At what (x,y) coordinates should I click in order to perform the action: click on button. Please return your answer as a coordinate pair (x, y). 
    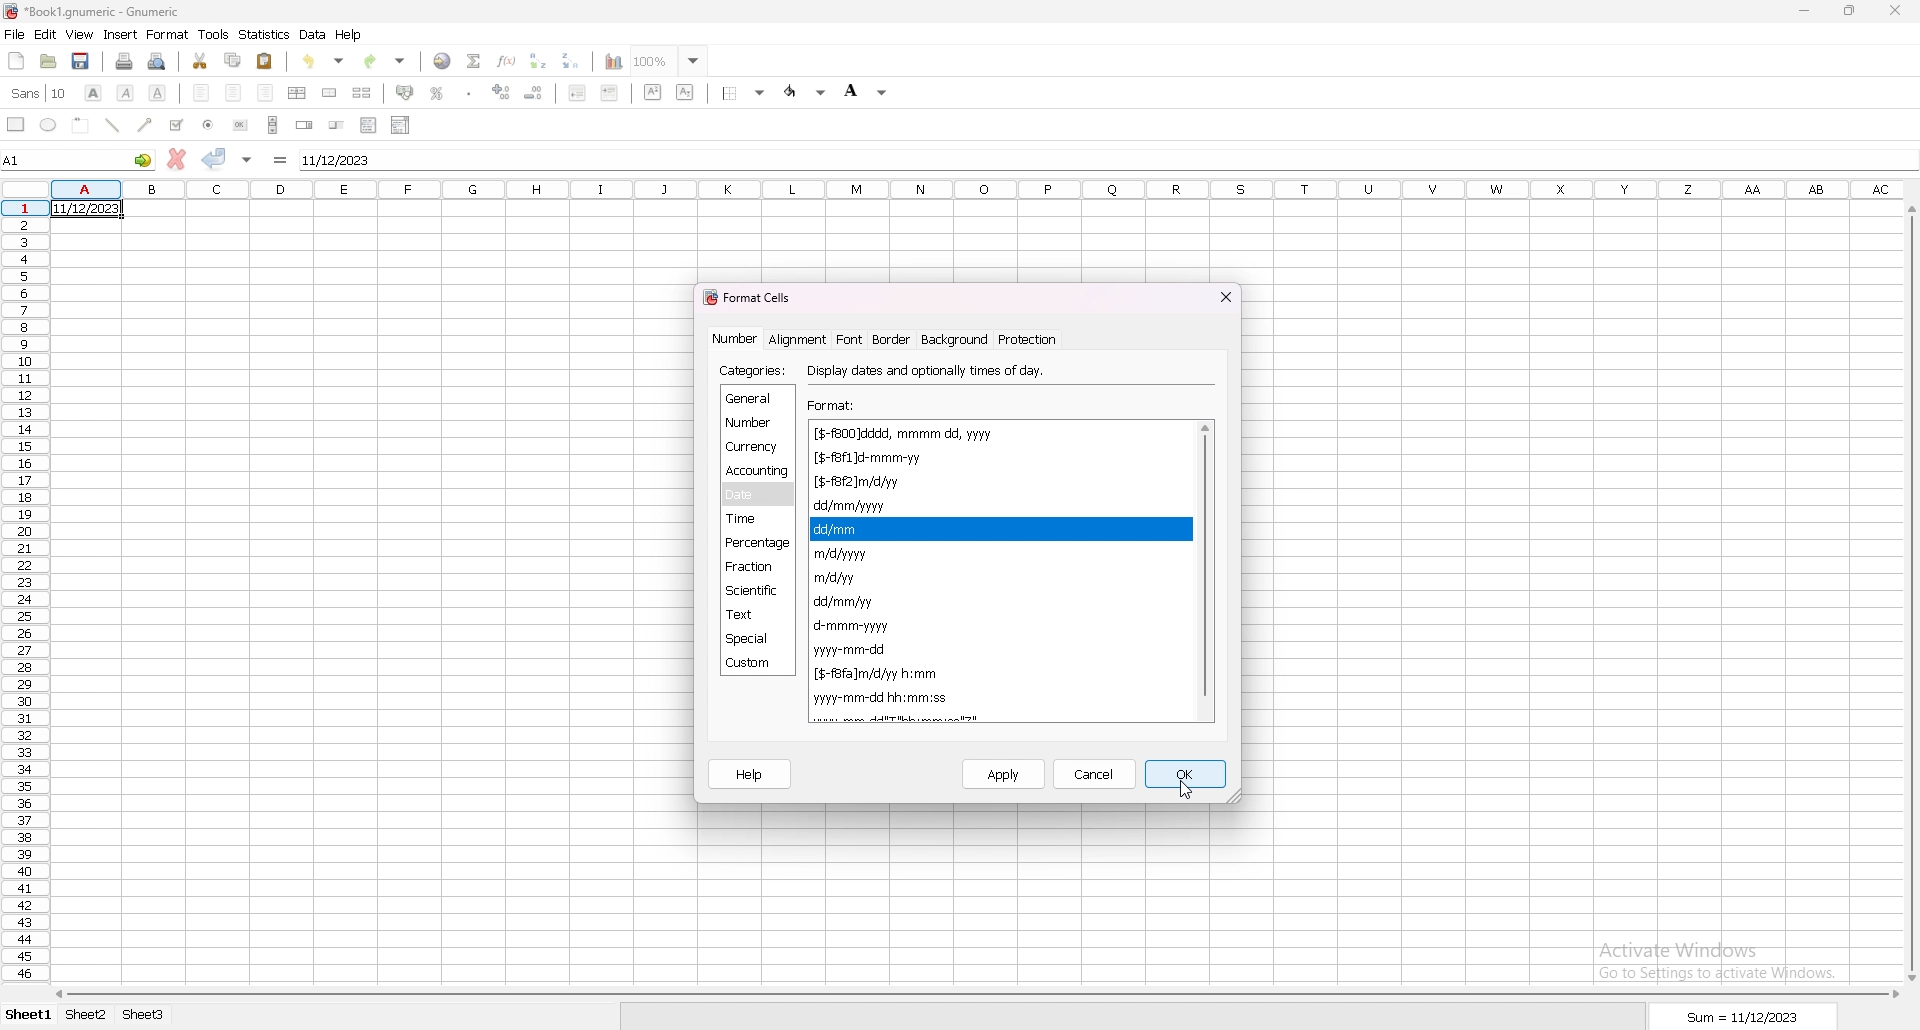
    Looking at the image, I should click on (240, 125).